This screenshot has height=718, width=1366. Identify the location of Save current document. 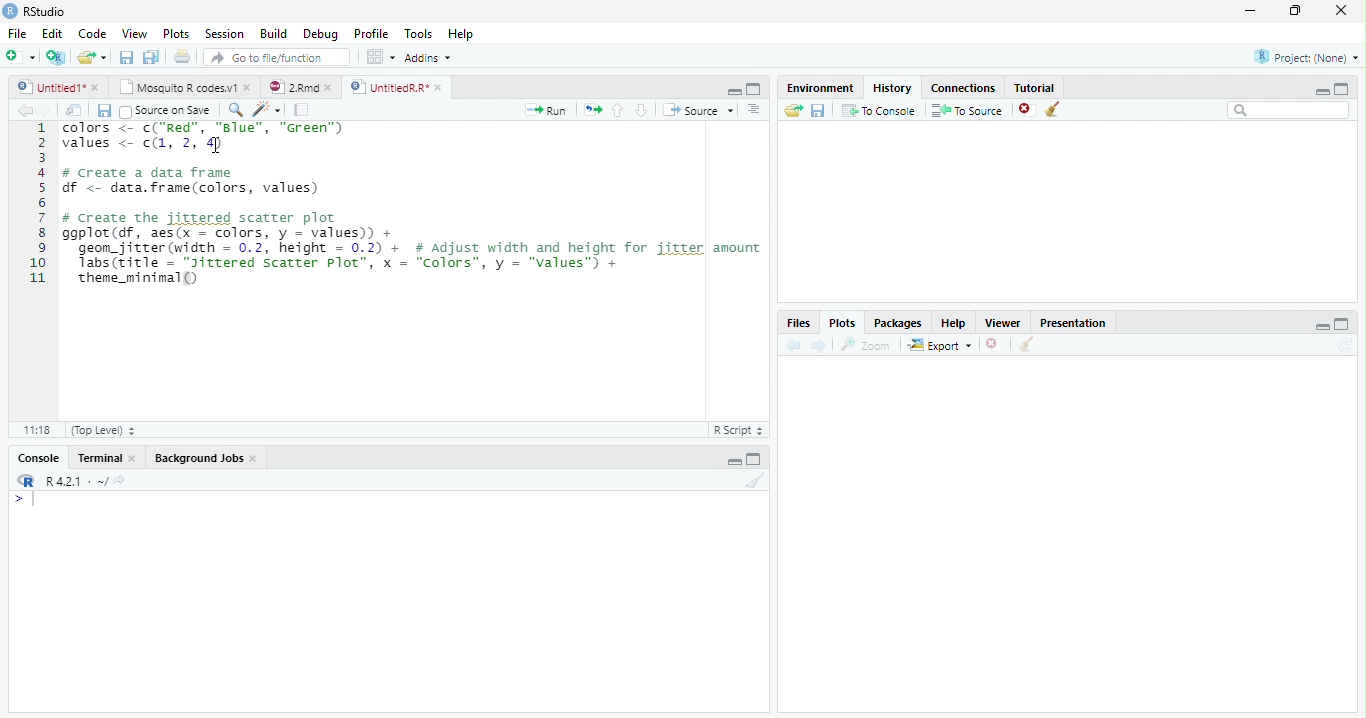
(127, 57).